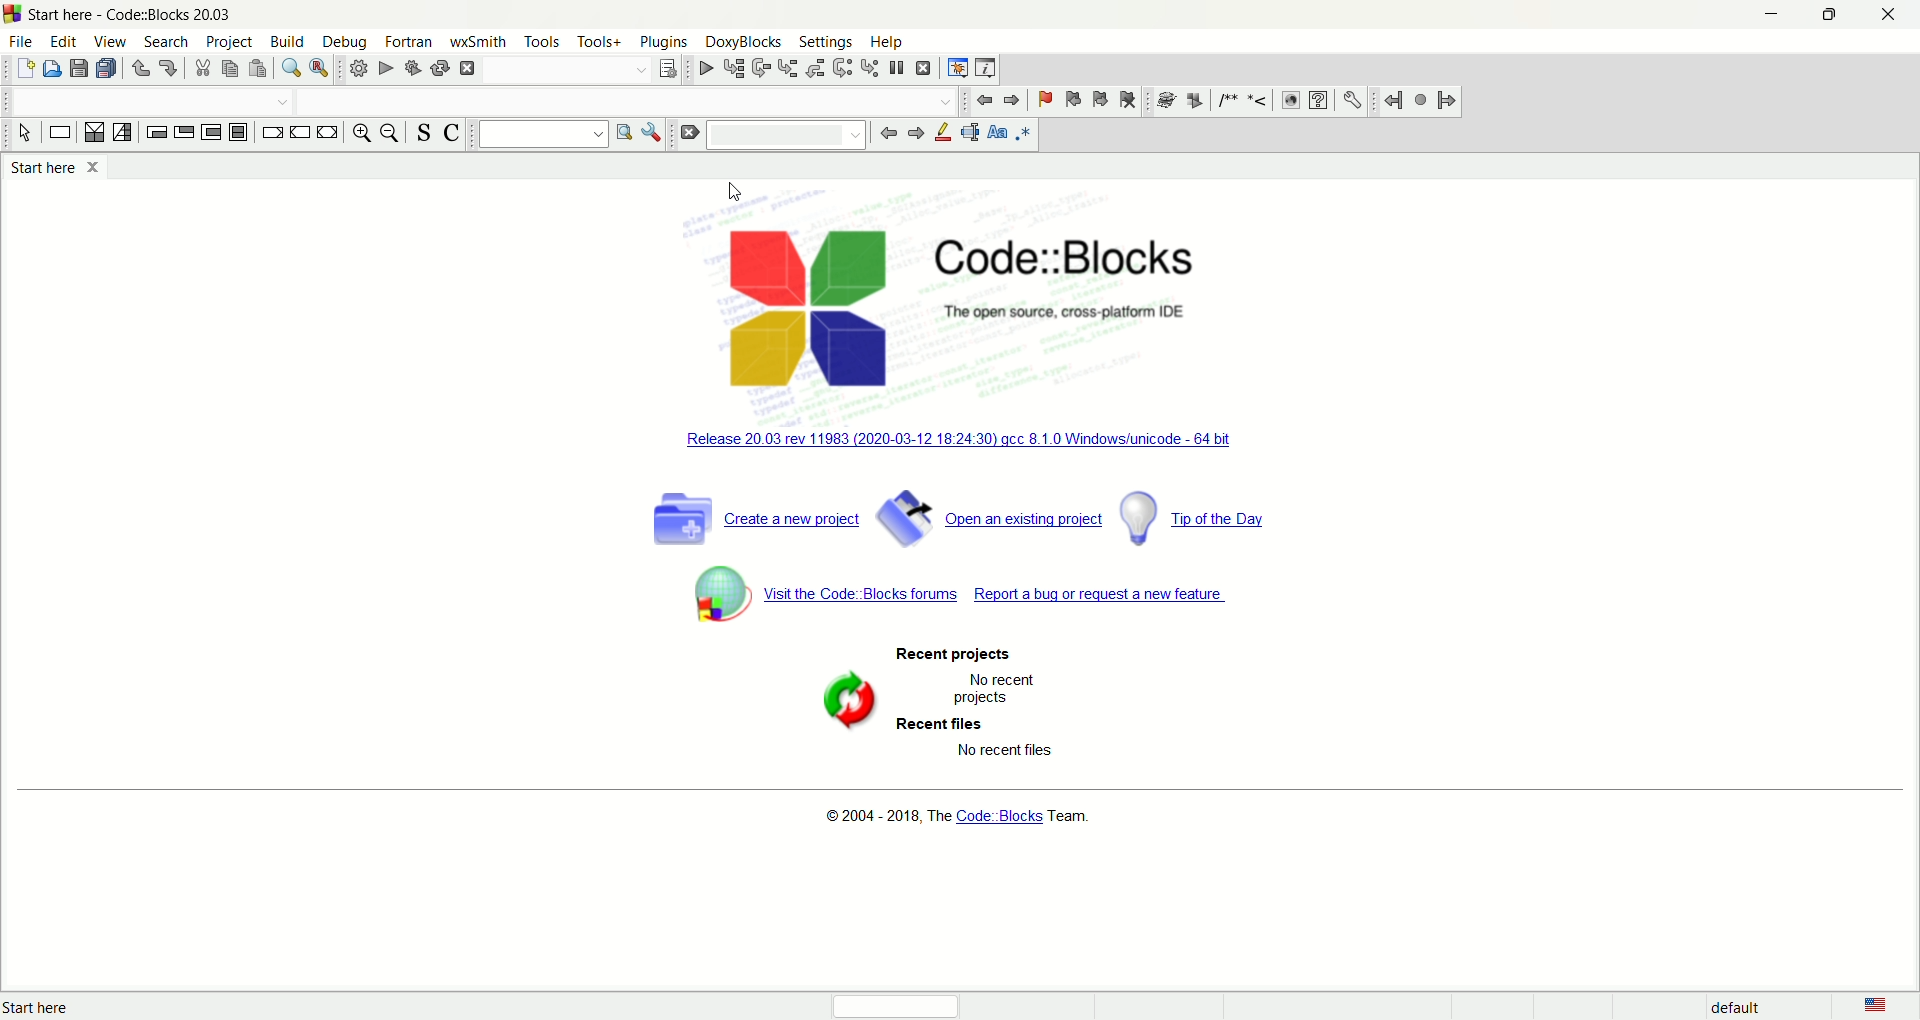 The image size is (1920, 1020). What do you see at coordinates (734, 194) in the screenshot?
I see `cursor` at bounding box center [734, 194].